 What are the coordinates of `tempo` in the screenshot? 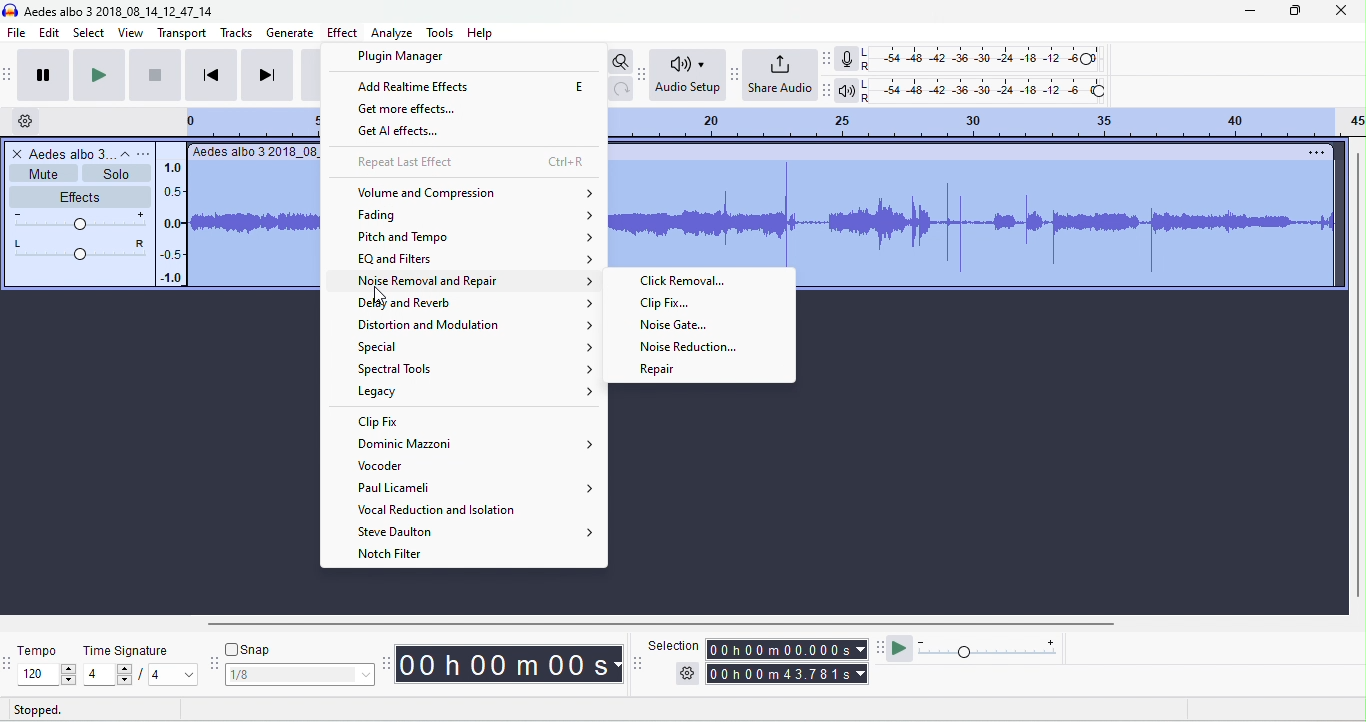 It's located at (37, 649).